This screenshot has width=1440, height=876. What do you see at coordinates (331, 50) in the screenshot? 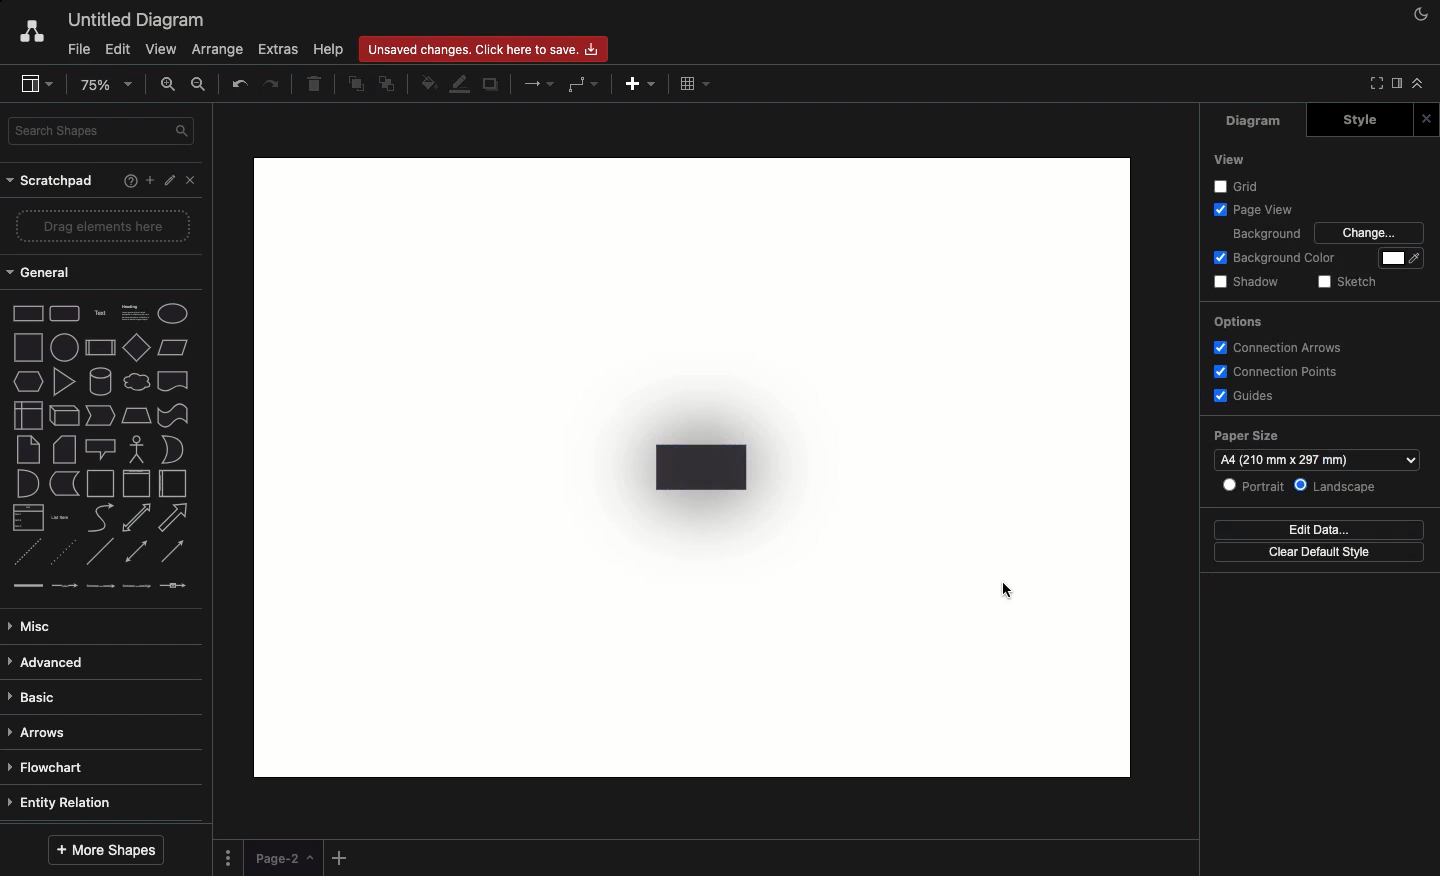
I see `Help` at bounding box center [331, 50].